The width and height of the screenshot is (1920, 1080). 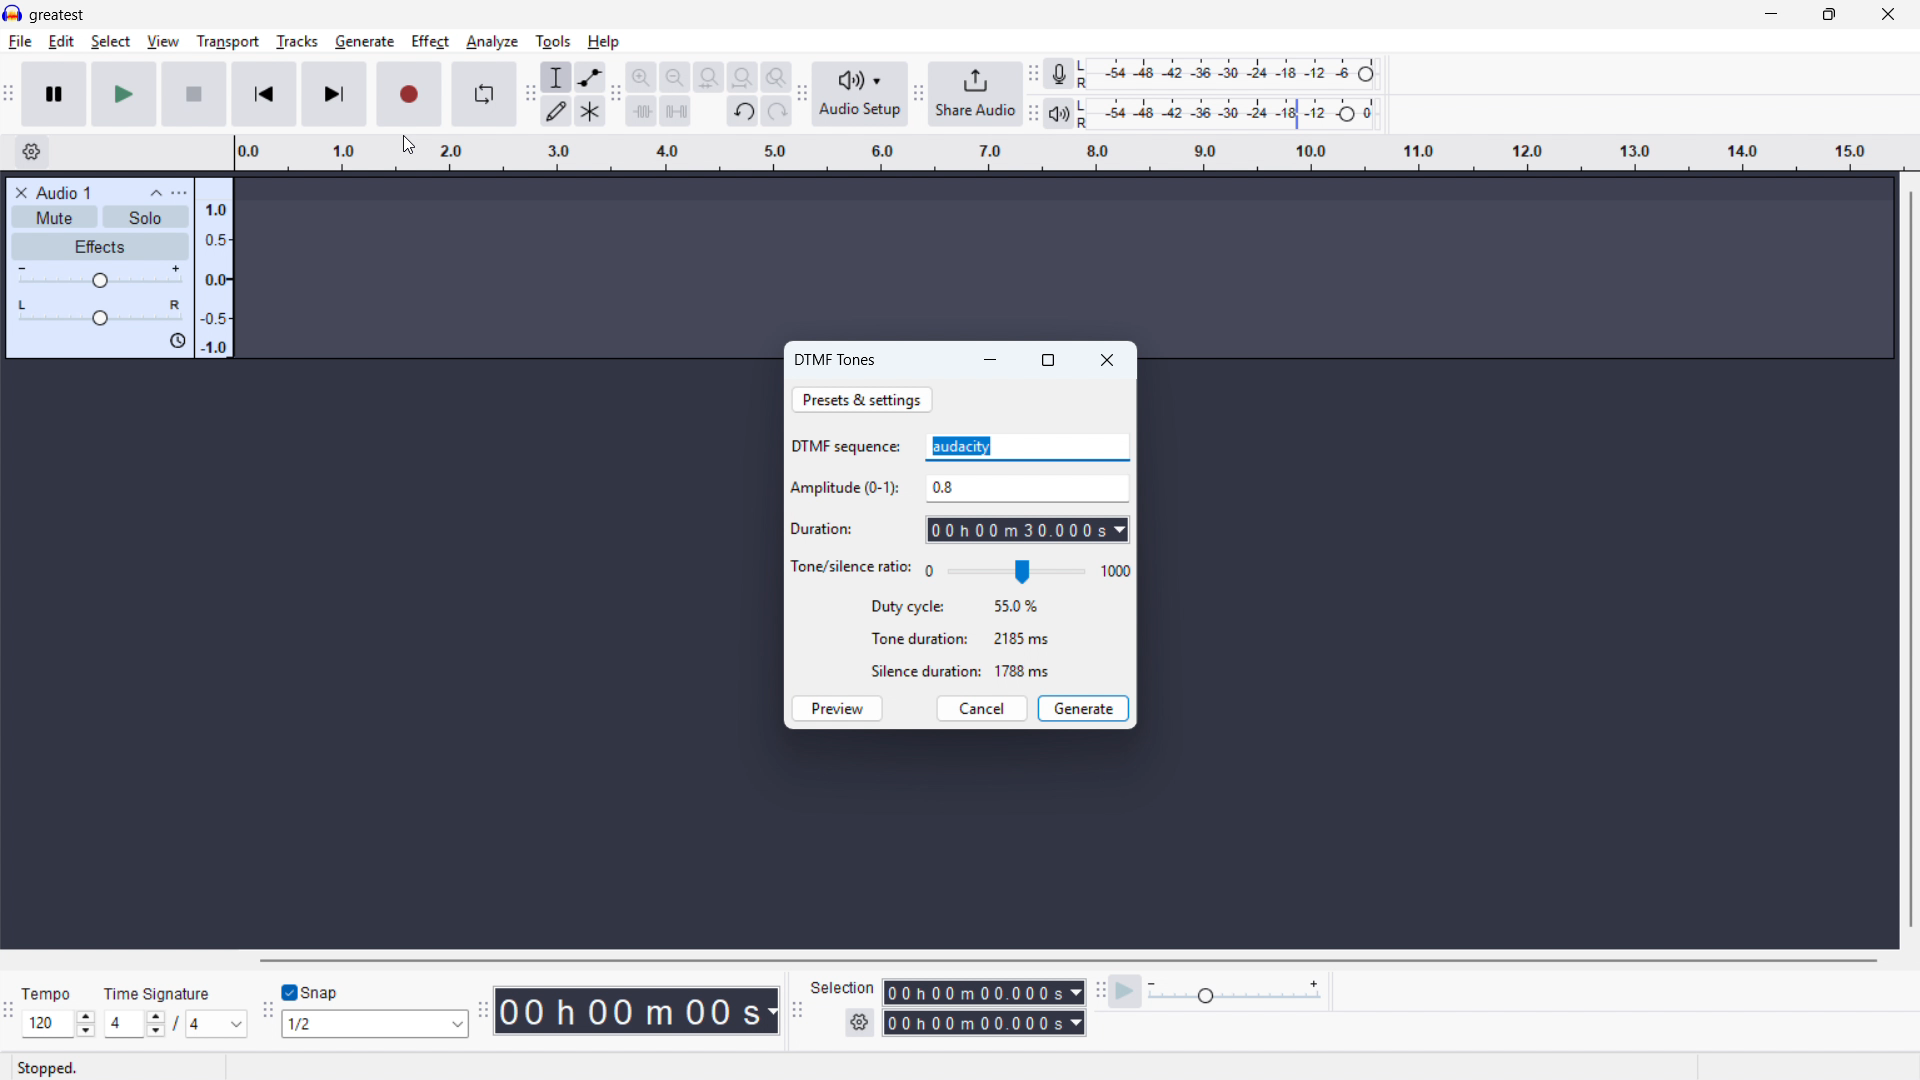 I want to click on Track control panel menu , so click(x=180, y=193).